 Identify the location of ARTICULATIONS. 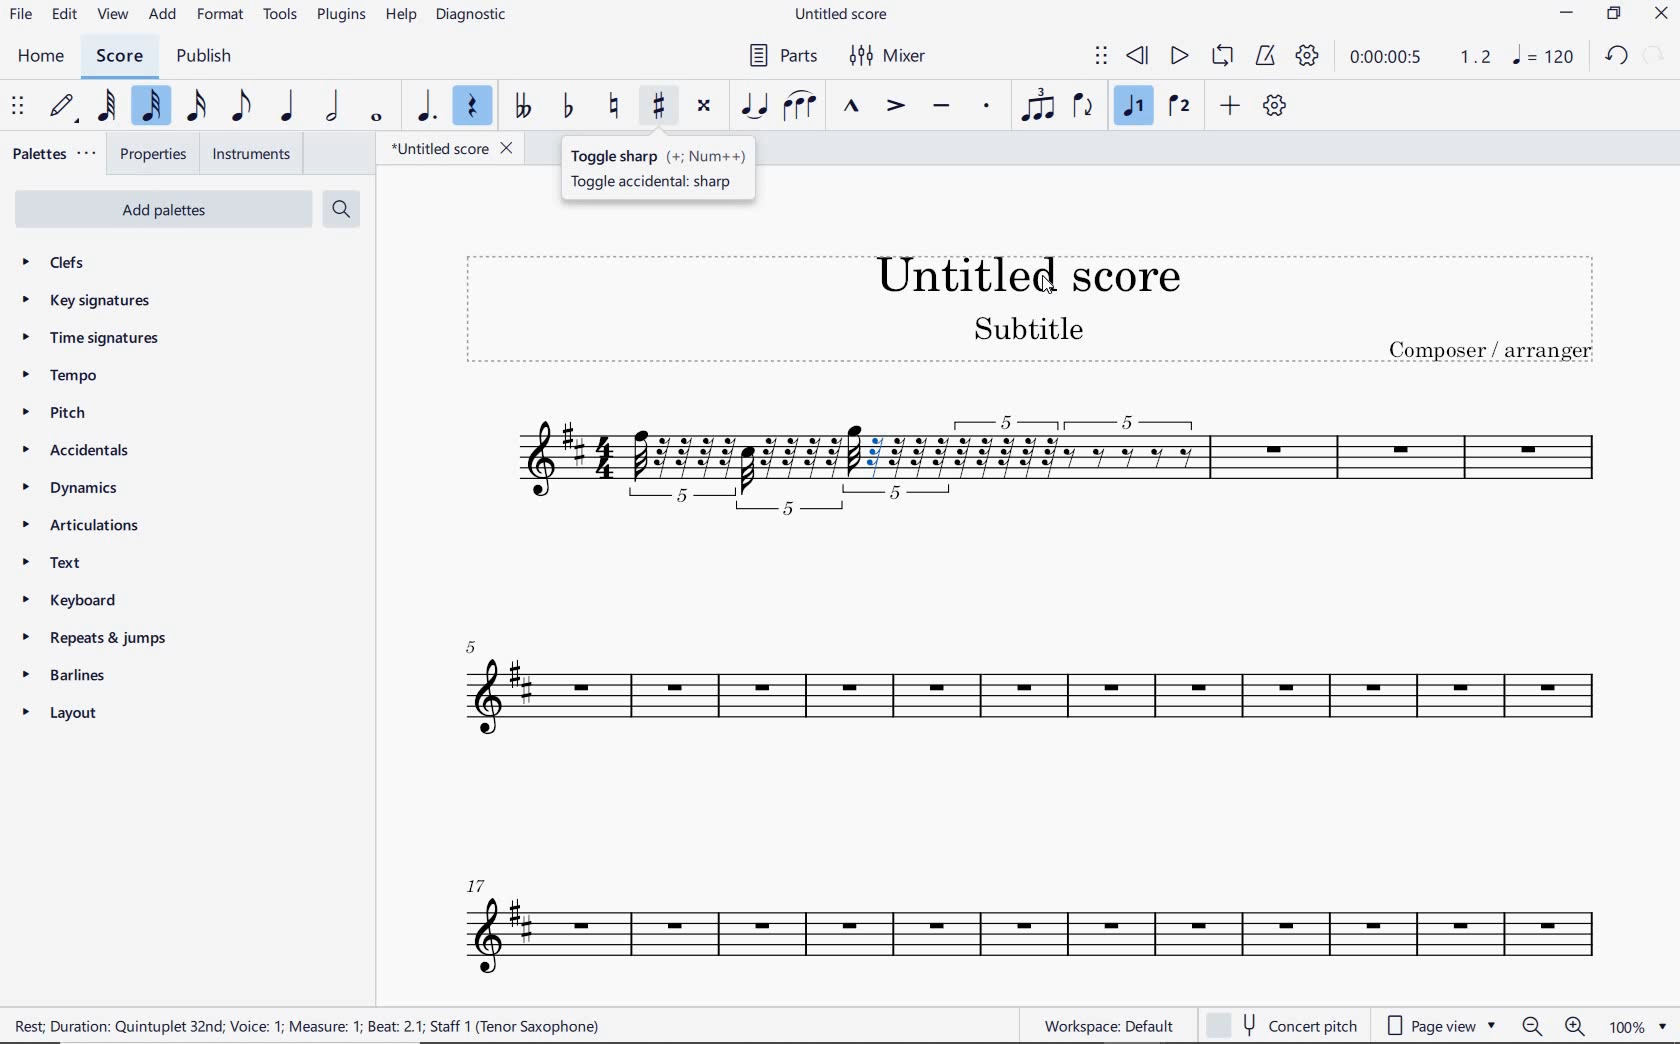
(81, 528).